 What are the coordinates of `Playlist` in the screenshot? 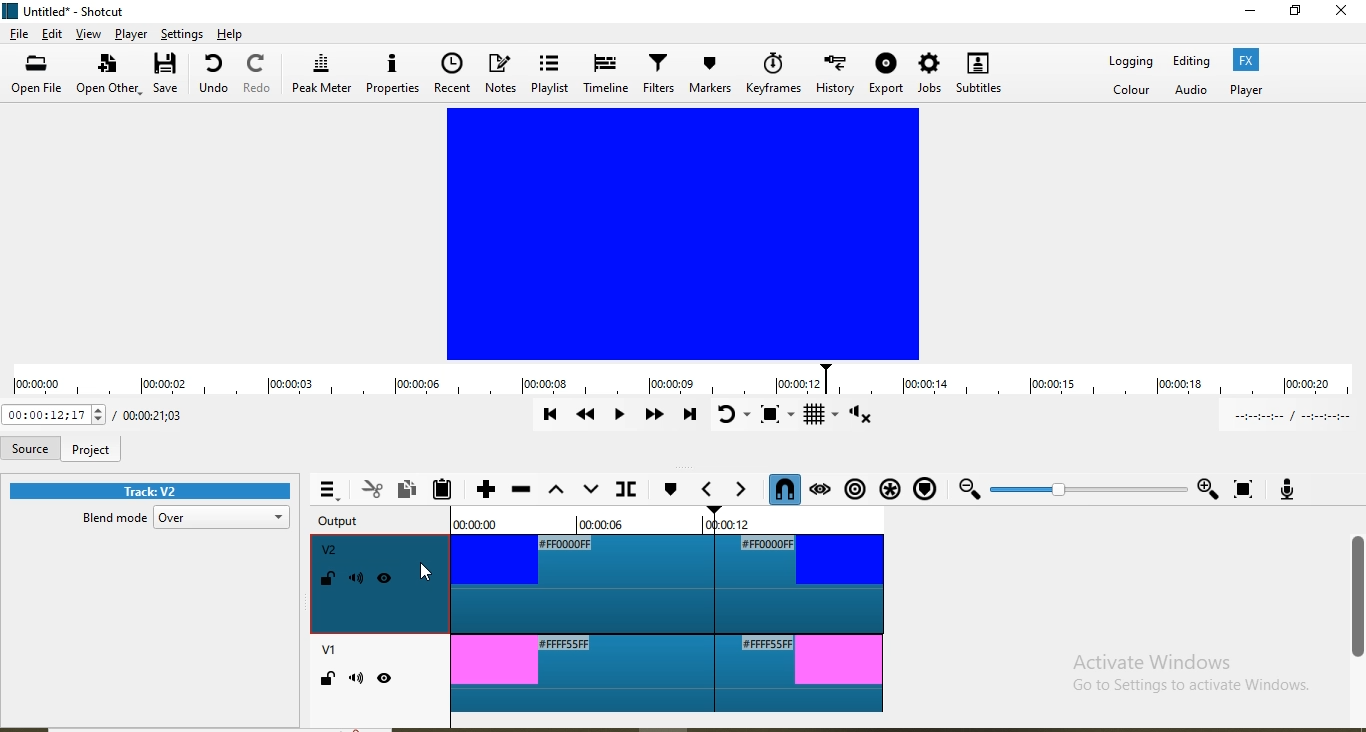 It's located at (550, 75).